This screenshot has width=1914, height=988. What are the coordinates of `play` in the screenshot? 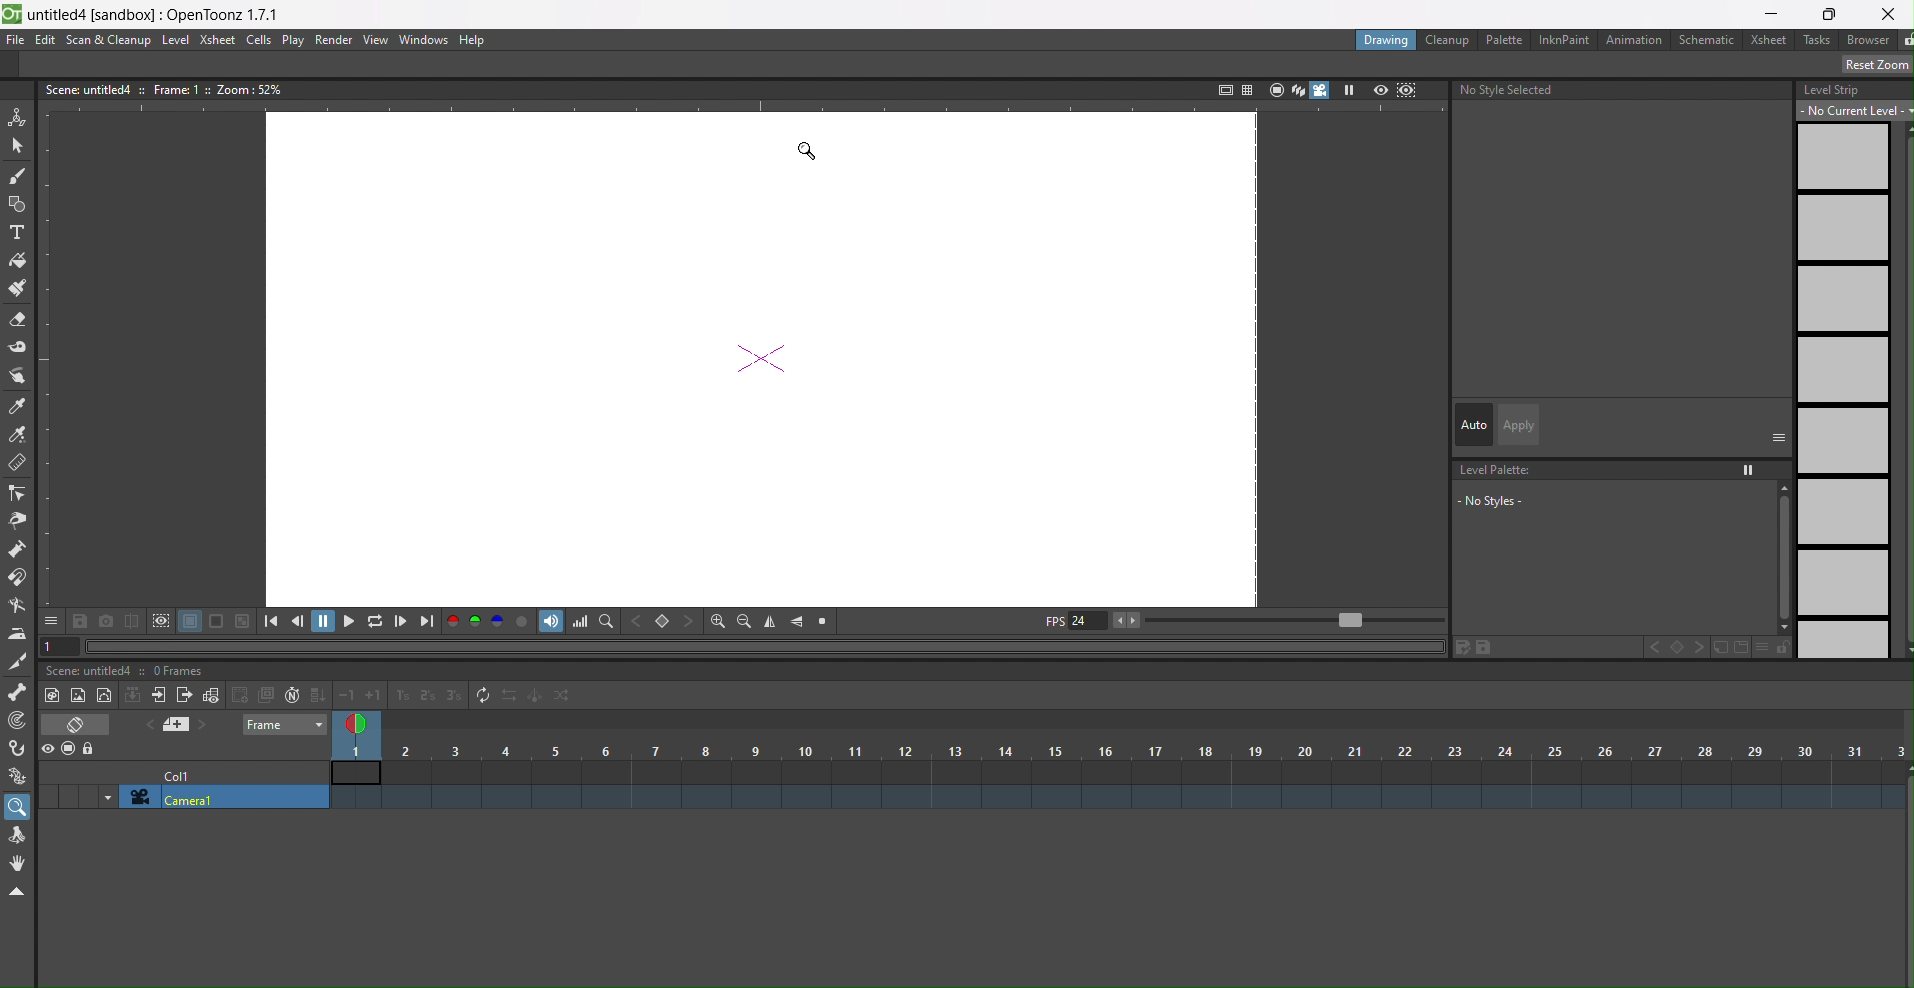 It's located at (1352, 90).